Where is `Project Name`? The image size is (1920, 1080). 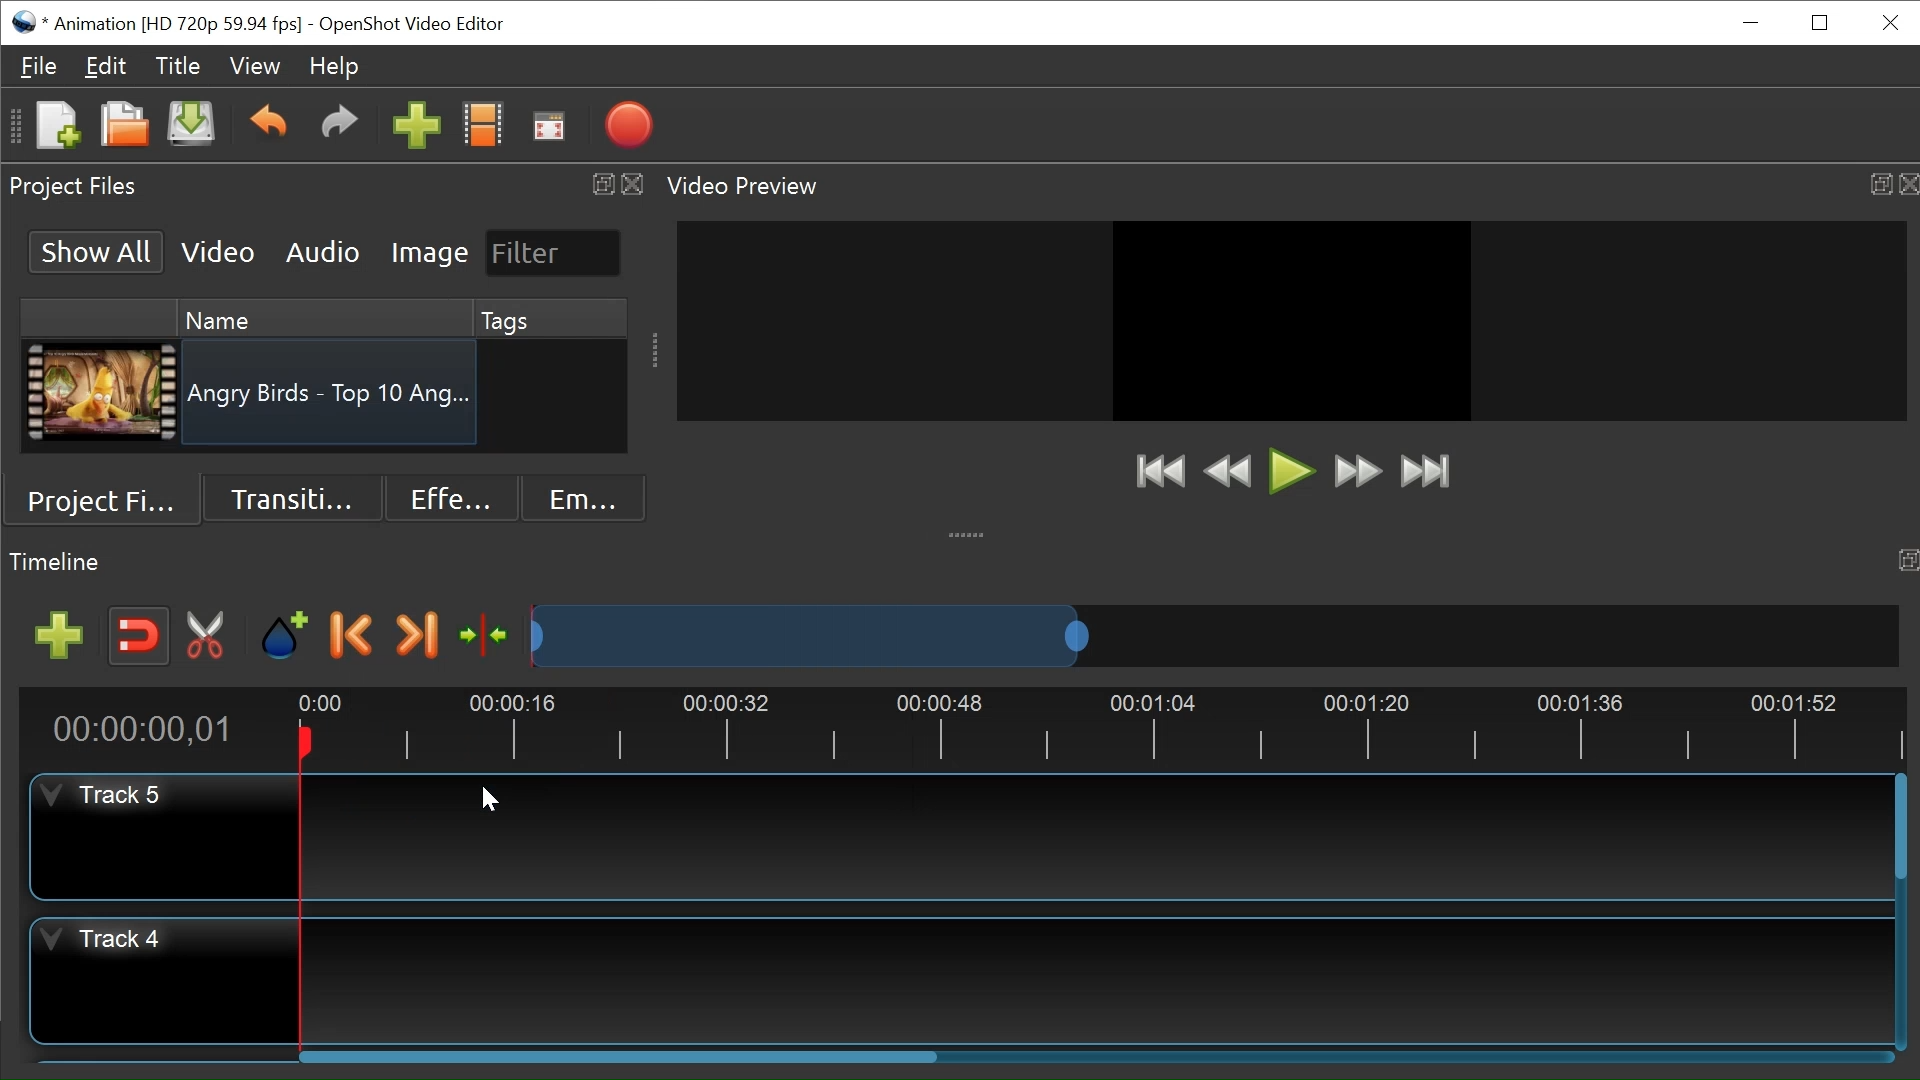 Project Name is located at coordinates (177, 25).